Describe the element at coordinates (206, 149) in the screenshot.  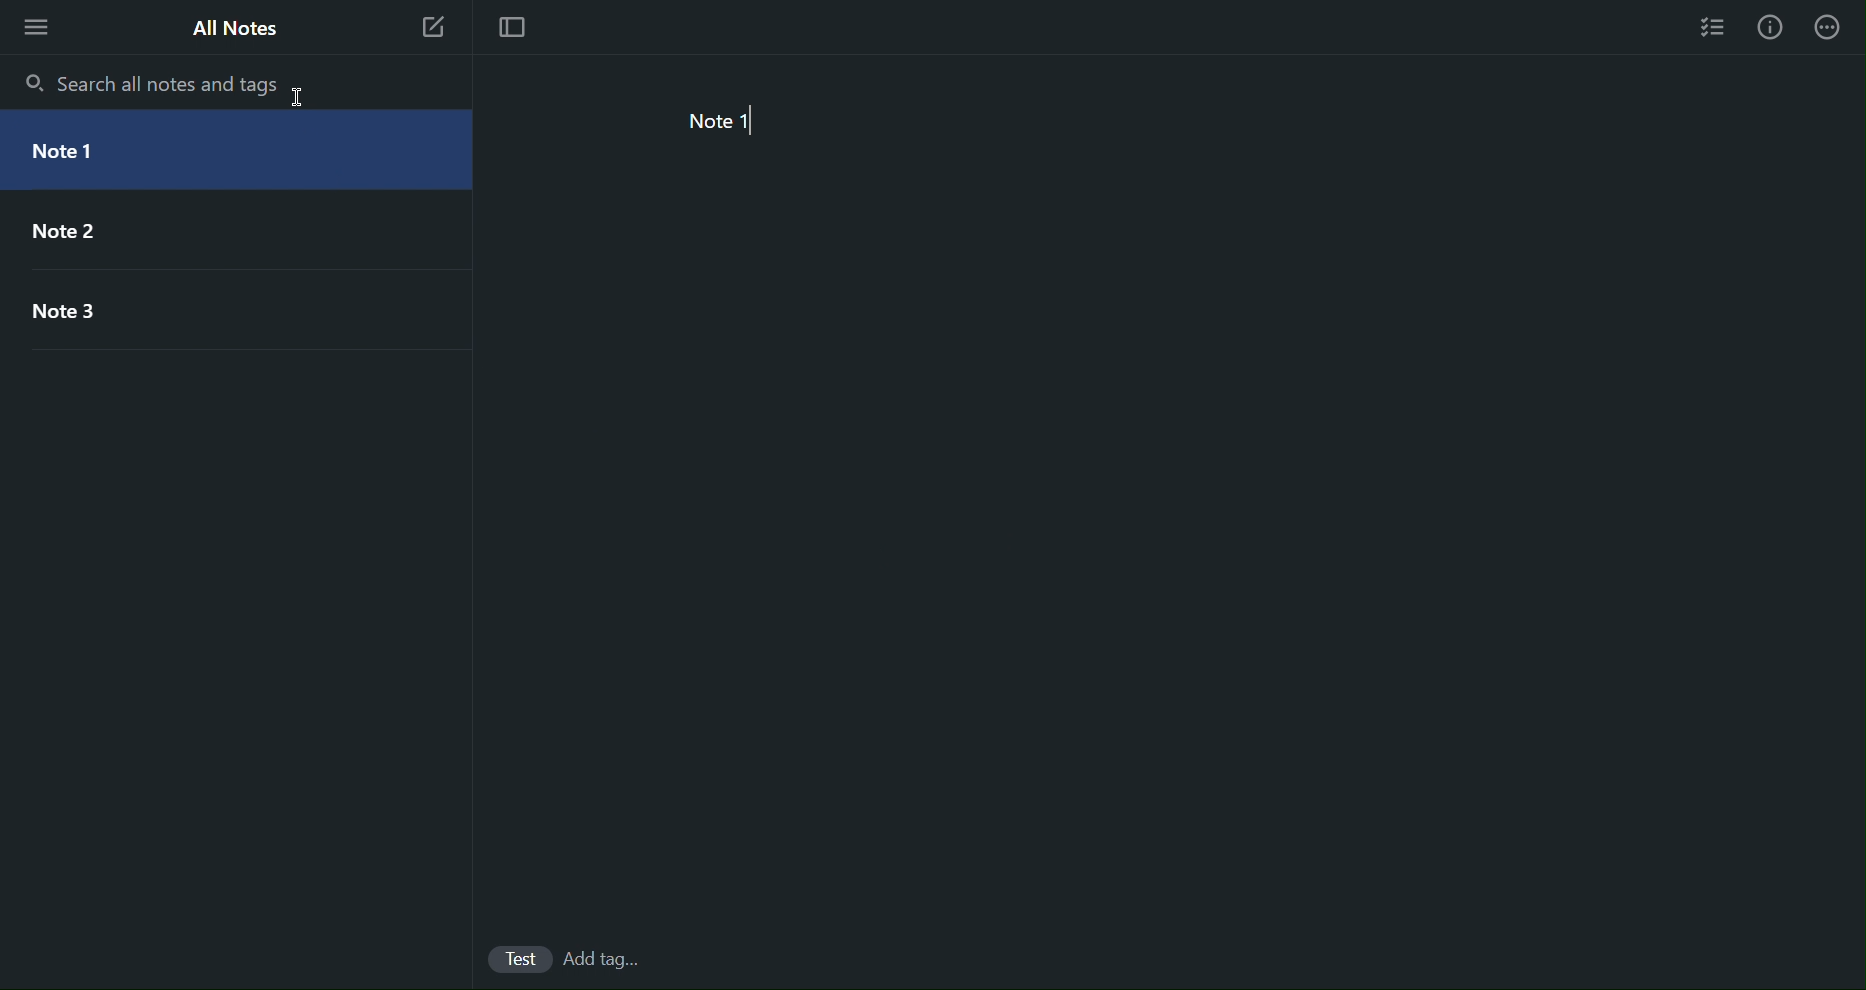
I see `Note 1` at that location.